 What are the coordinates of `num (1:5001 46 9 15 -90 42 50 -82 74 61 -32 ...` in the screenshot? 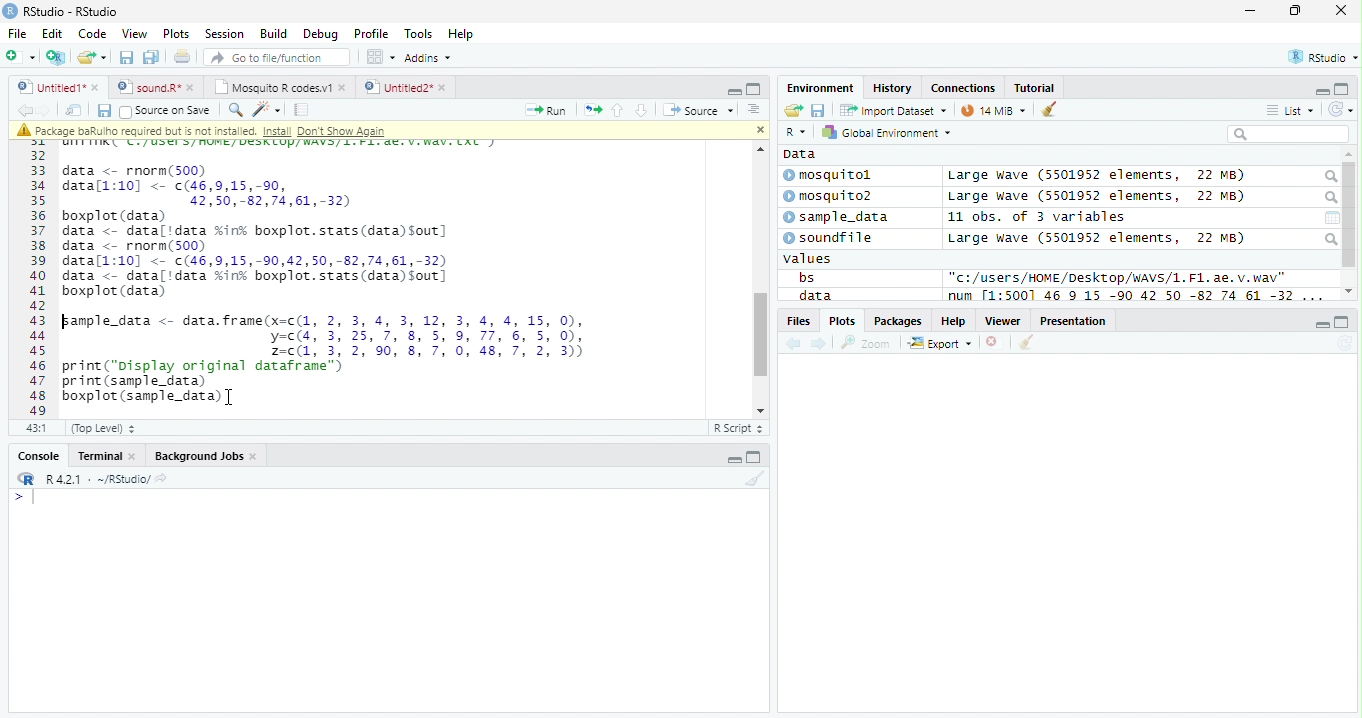 It's located at (1138, 296).